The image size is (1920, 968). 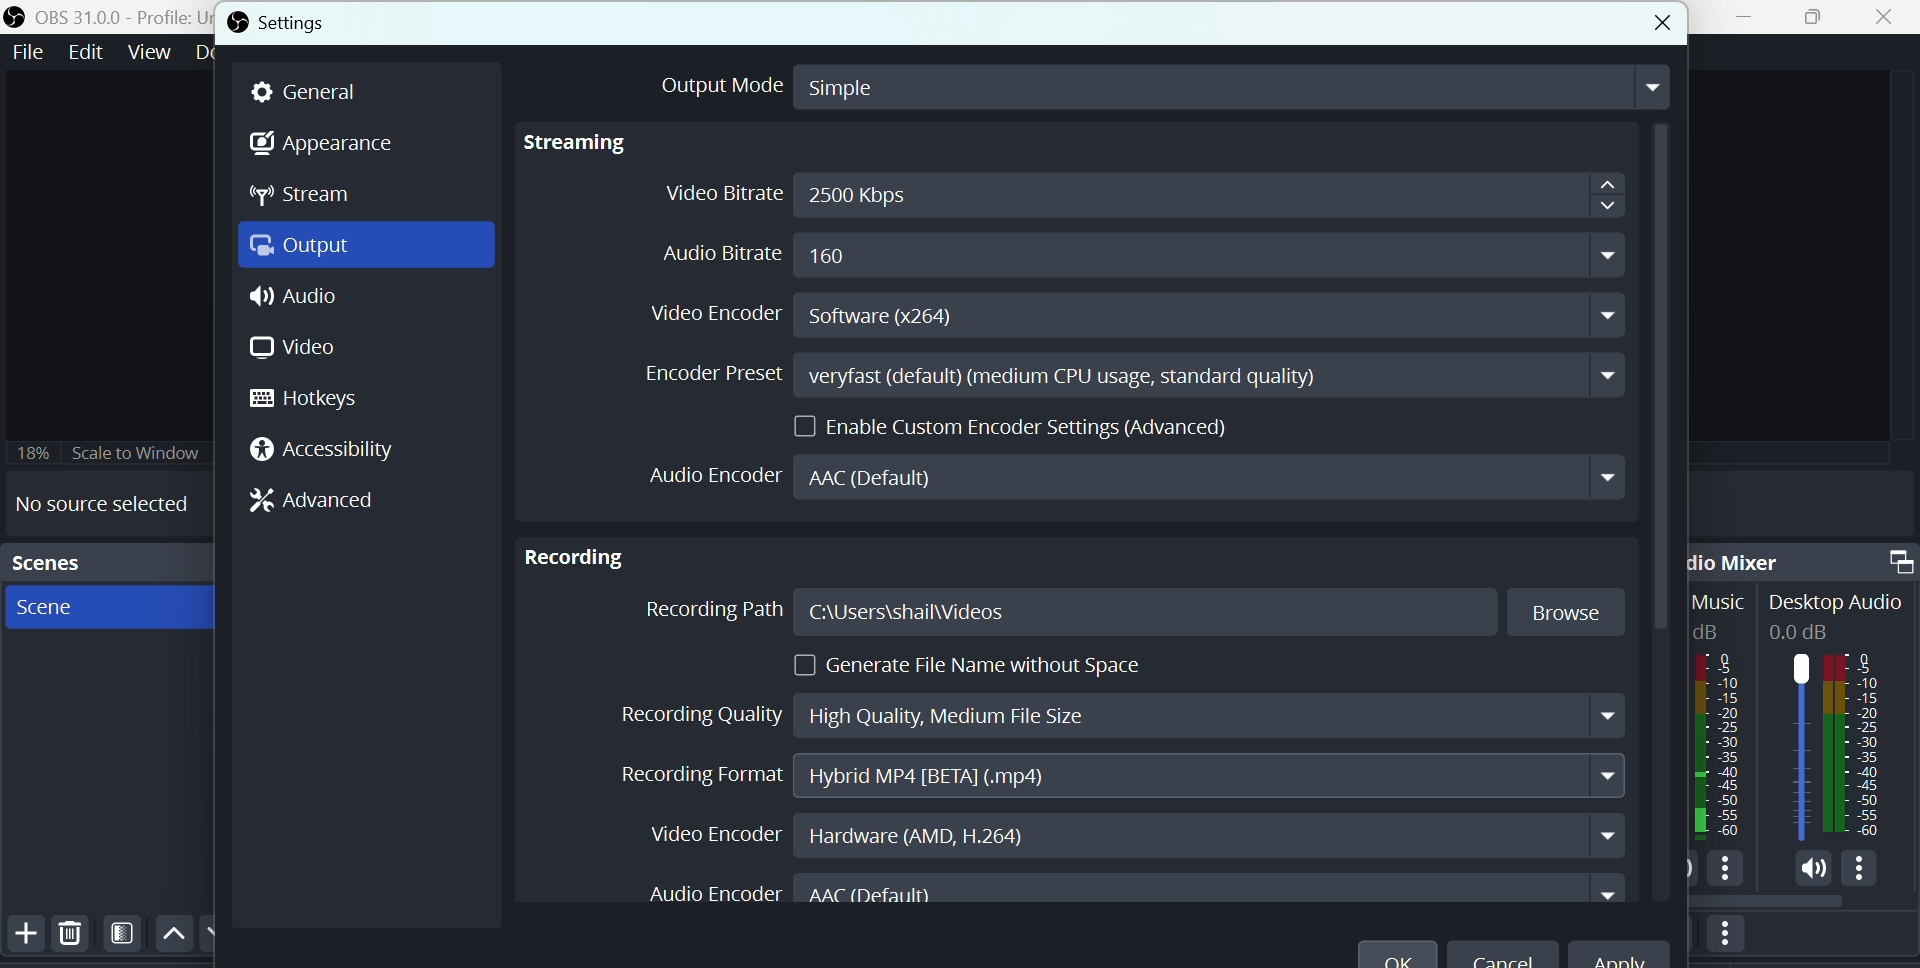 What do you see at coordinates (583, 150) in the screenshot?
I see `Streaming` at bounding box center [583, 150].